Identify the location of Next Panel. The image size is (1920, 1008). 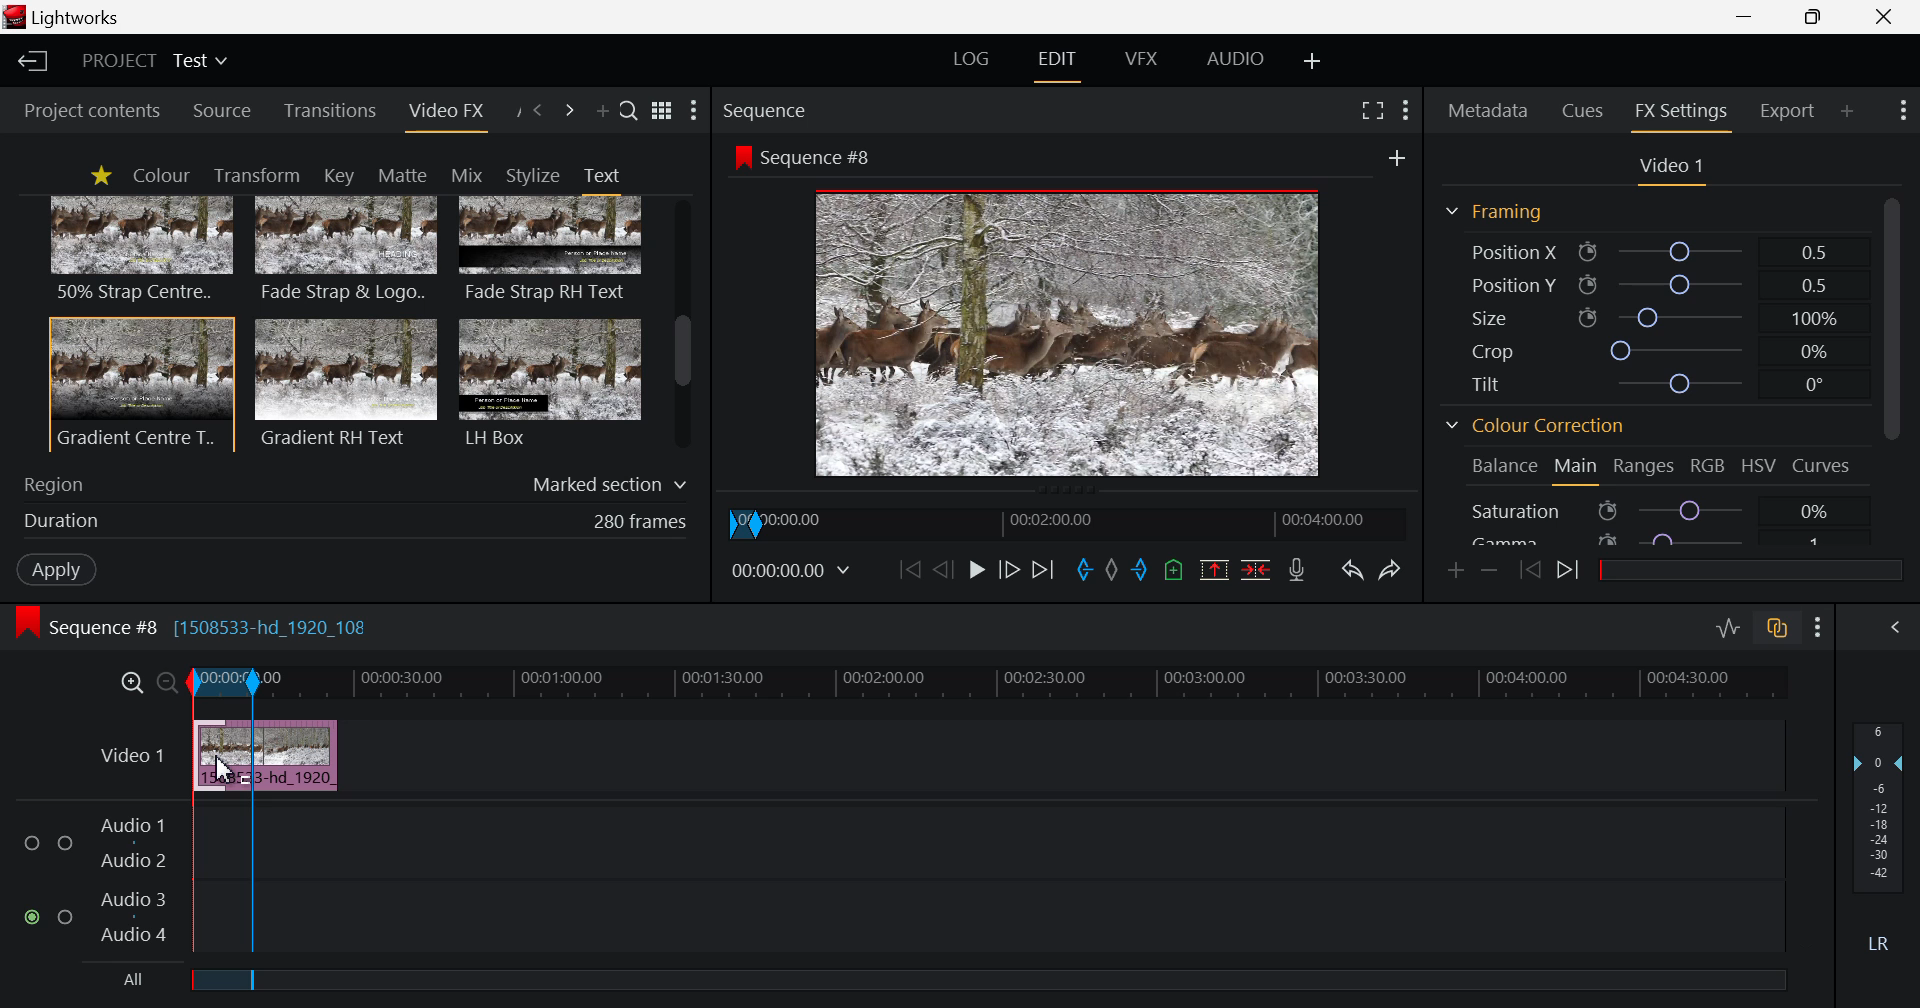
(569, 111).